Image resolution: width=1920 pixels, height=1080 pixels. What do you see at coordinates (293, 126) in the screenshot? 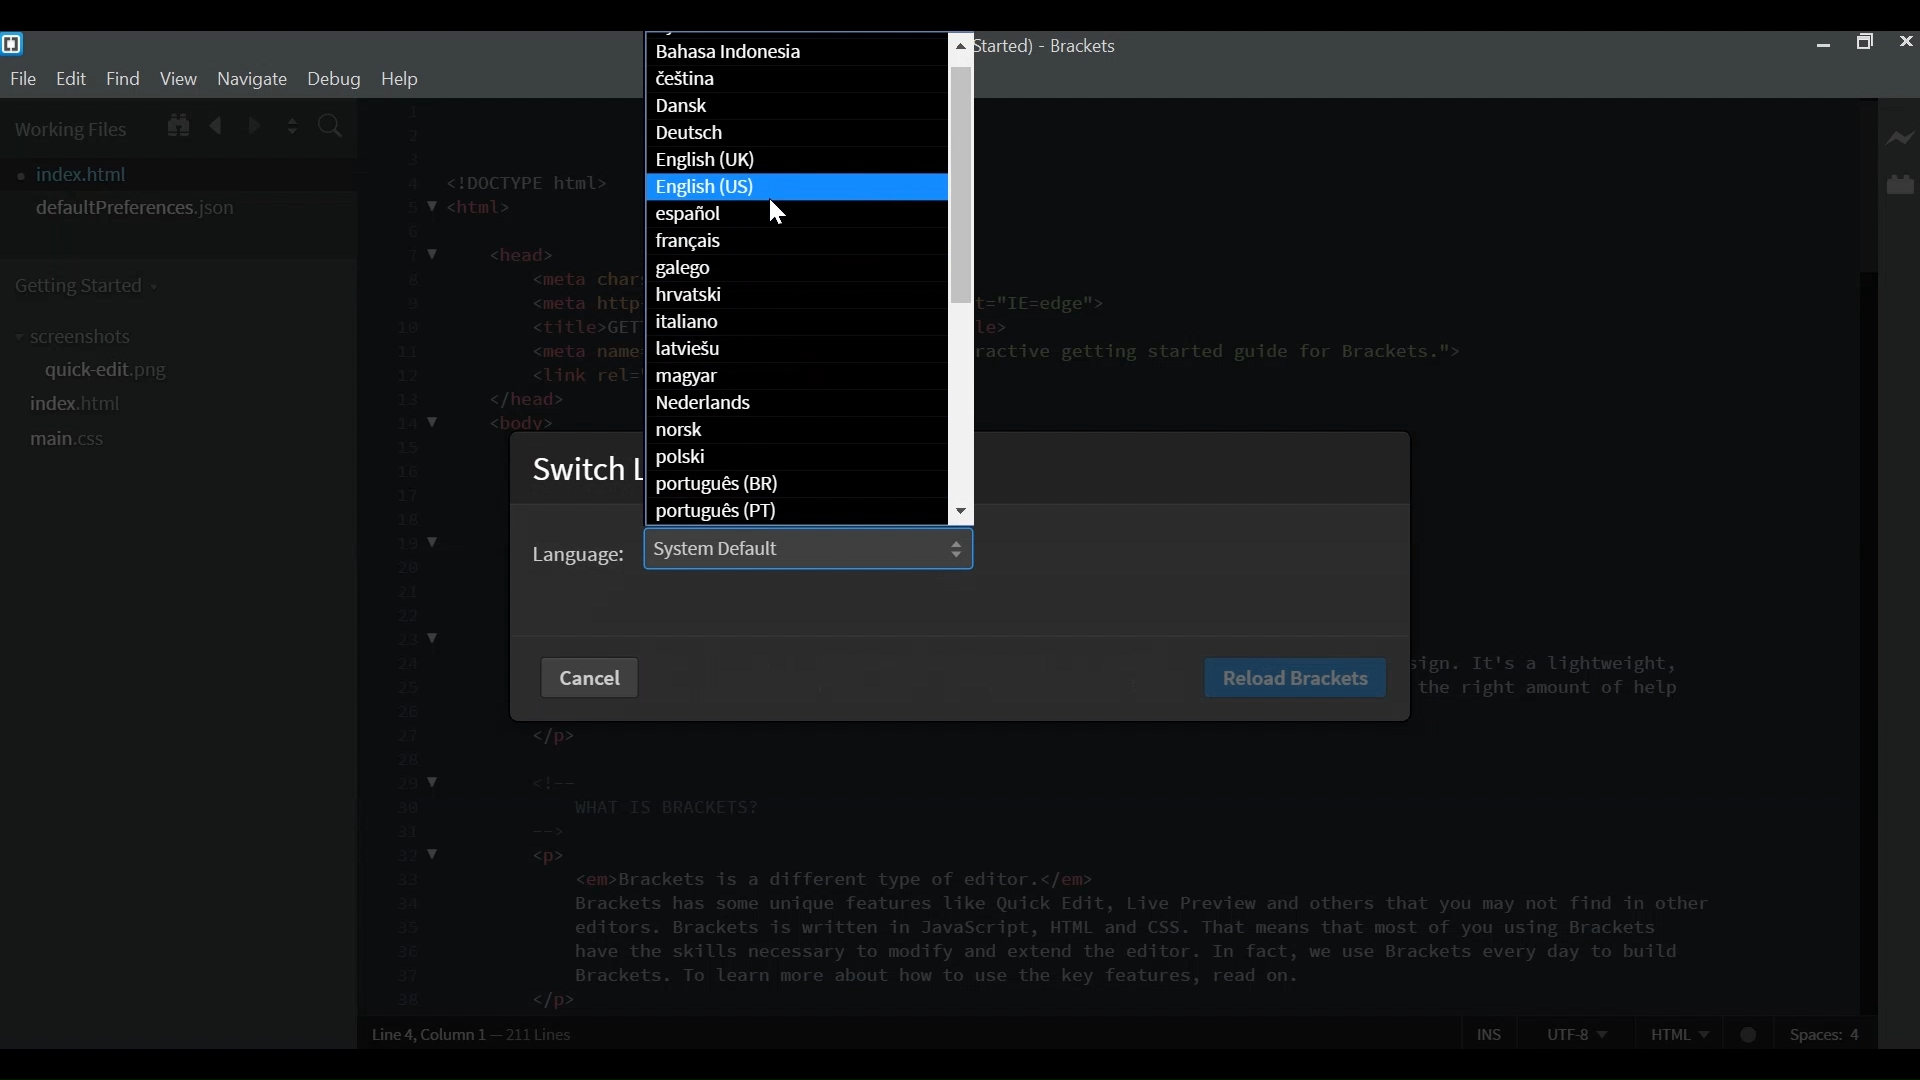
I see `Split the File Vertically or Horizontally` at bounding box center [293, 126].